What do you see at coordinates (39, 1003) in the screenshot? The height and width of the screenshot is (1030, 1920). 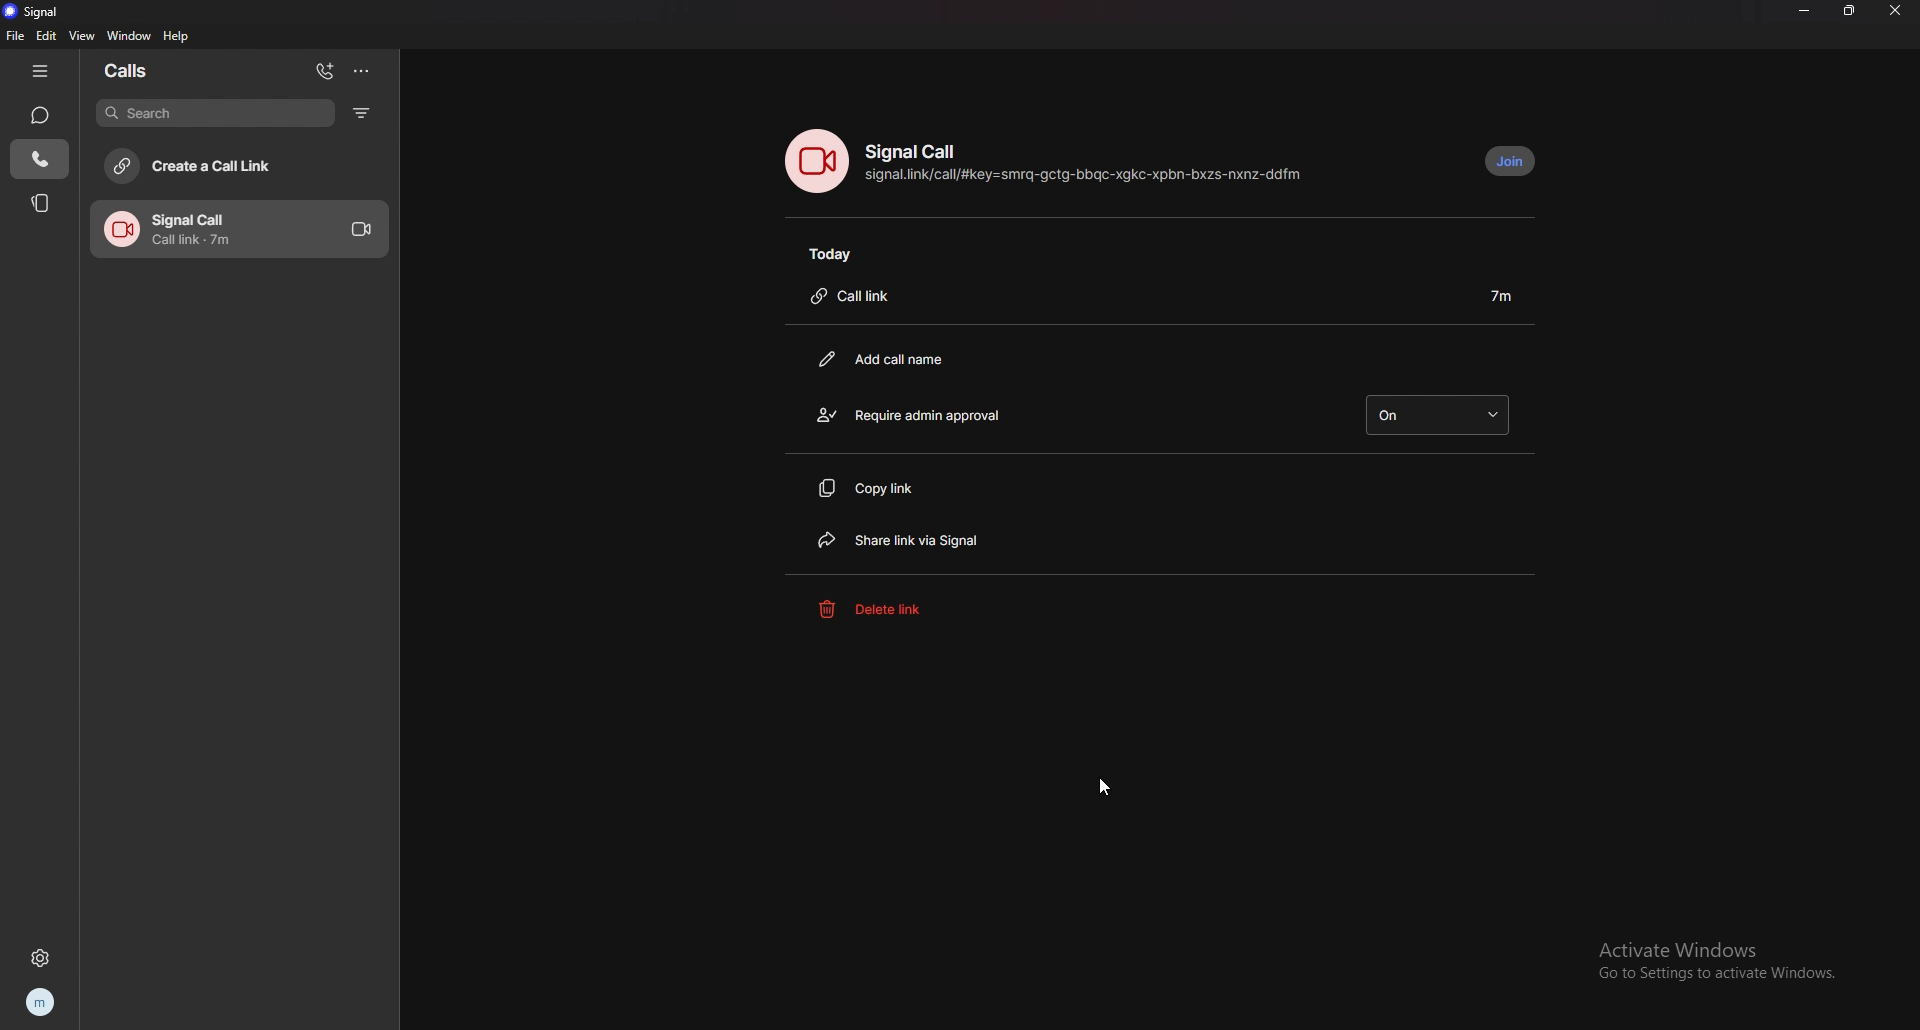 I see `profile` at bounding box center [39, 1003].